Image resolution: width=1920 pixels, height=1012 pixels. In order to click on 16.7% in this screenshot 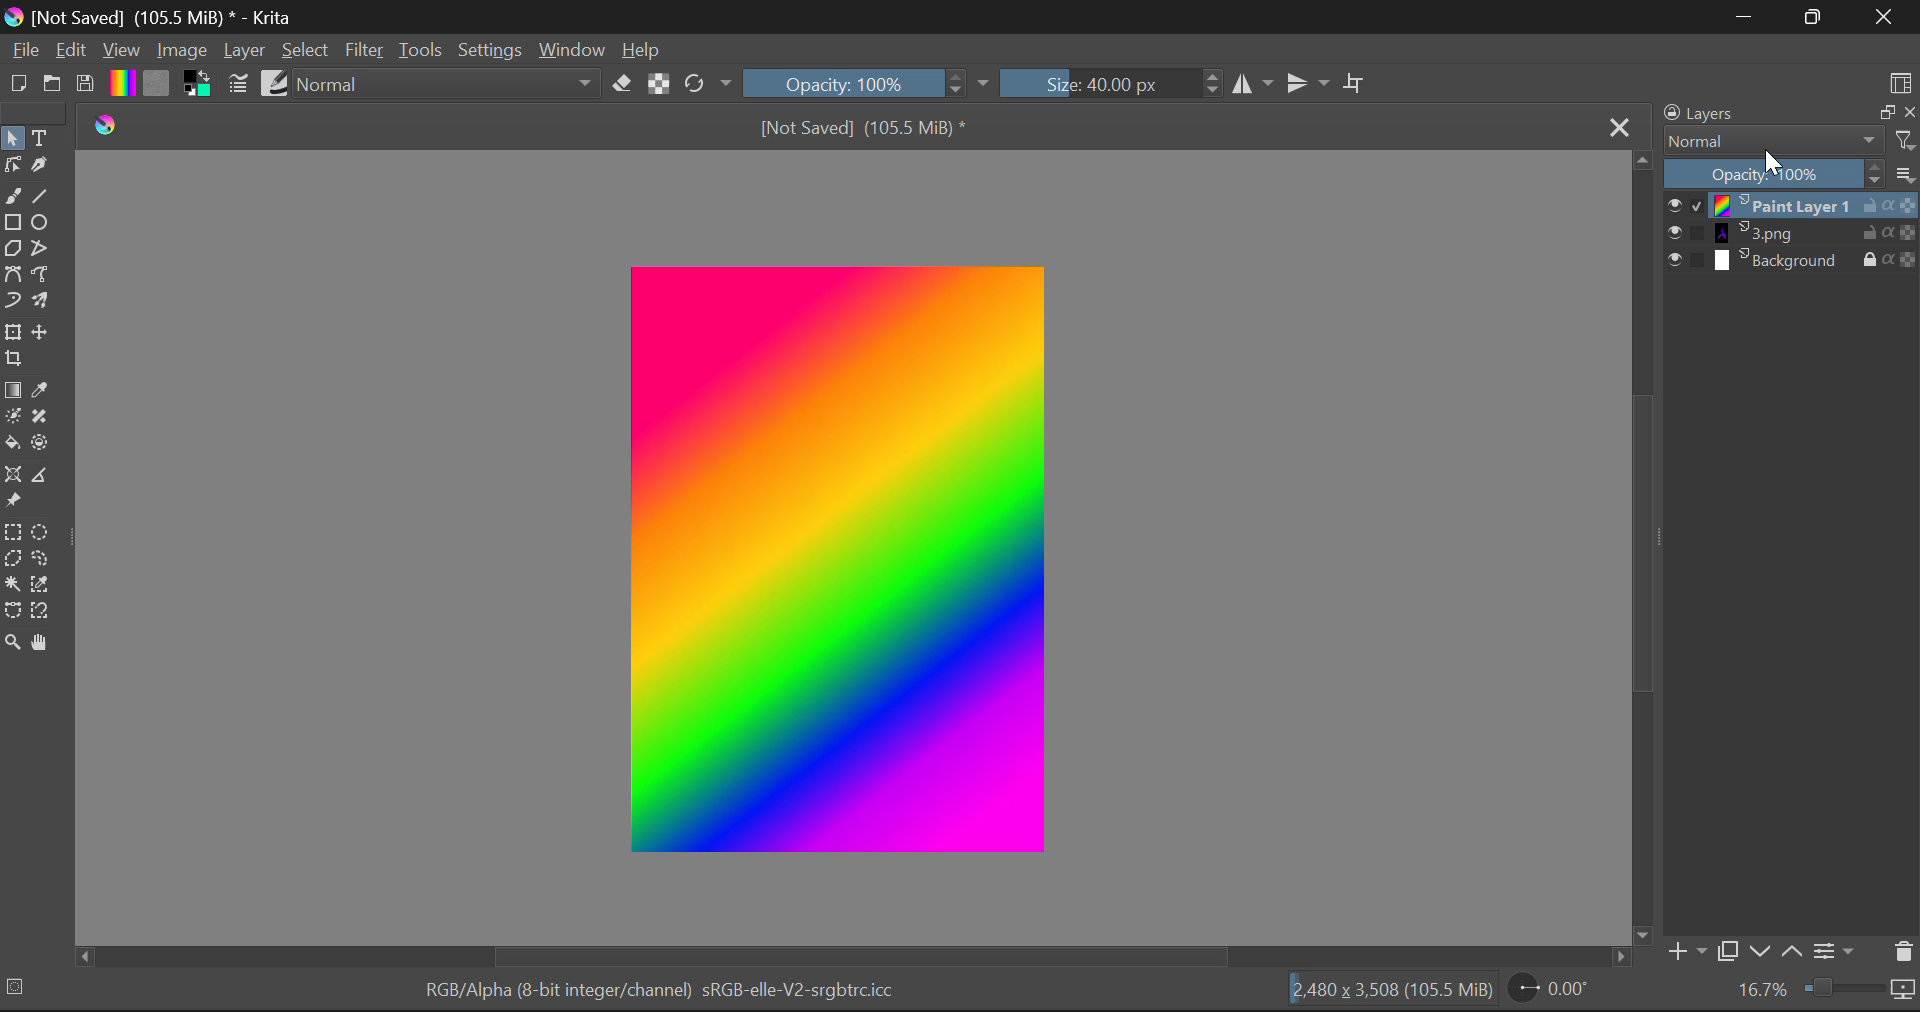, I will do `click(1760, 989)`.